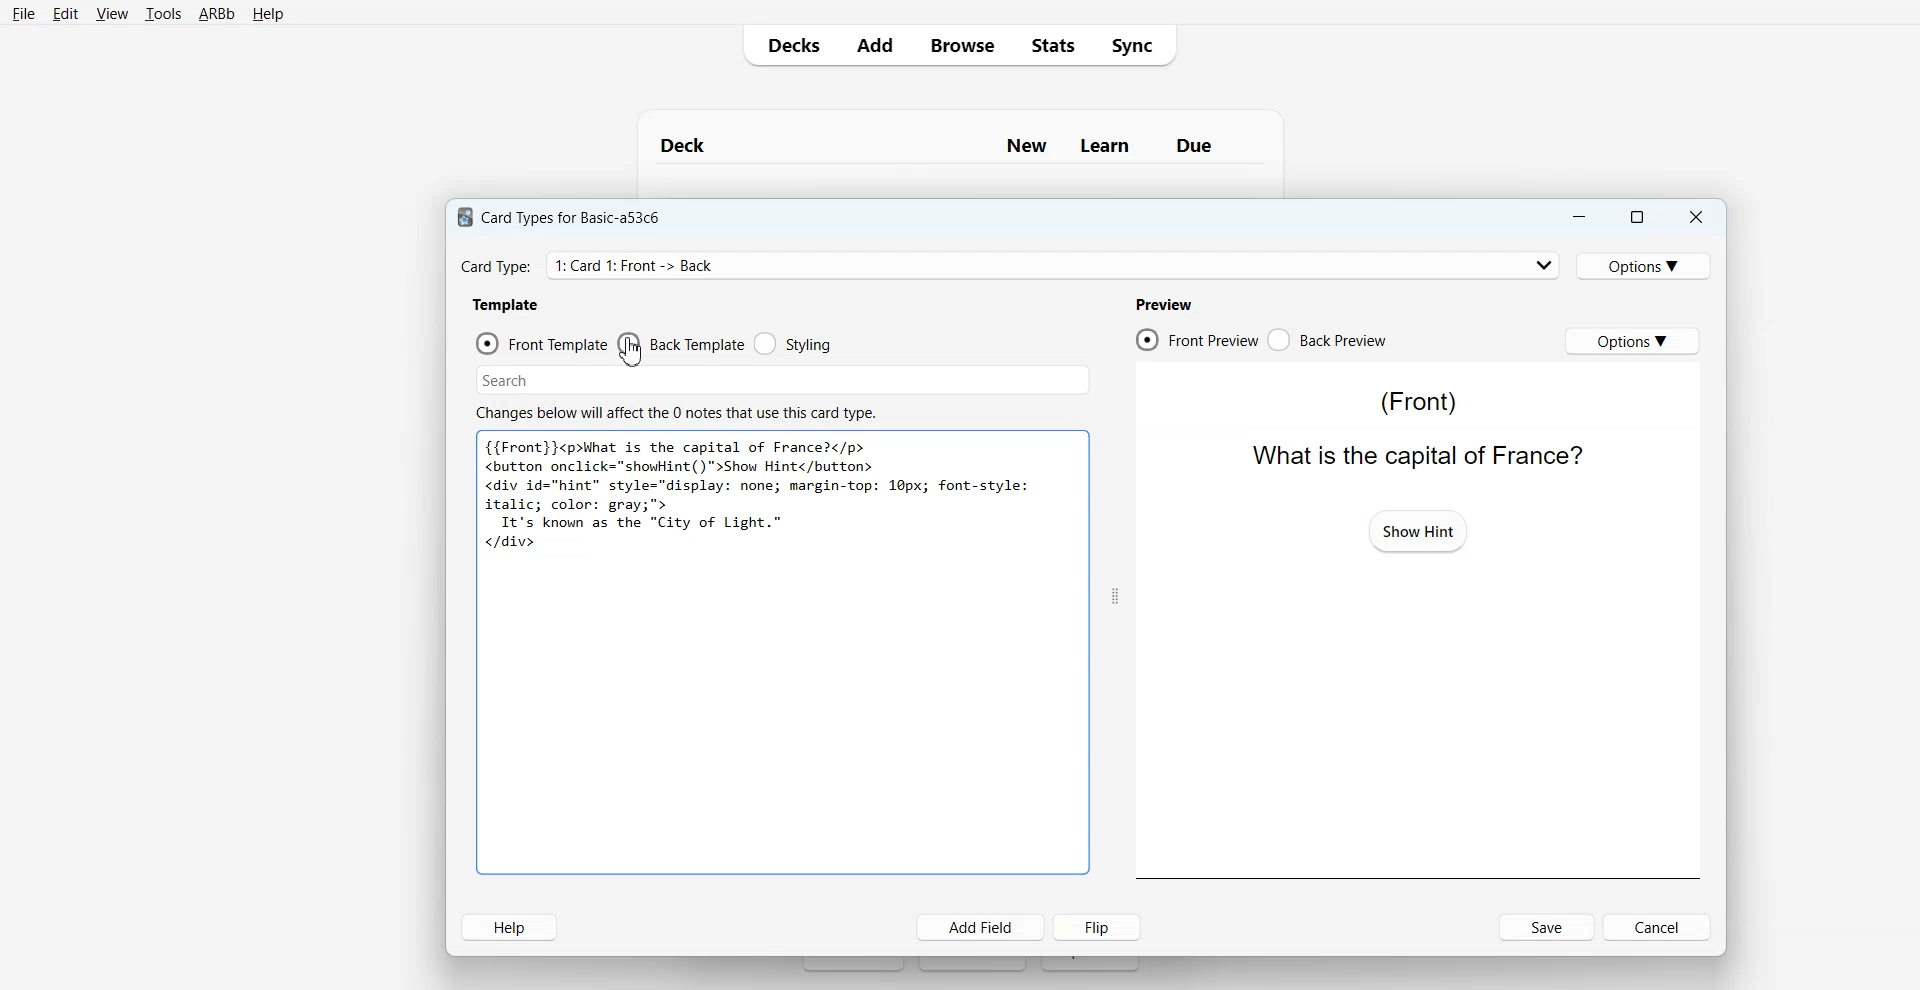 Image resolution: width=1920 pixels, height=990 pixels. What do you see at coordinates (981, 927) in the screenshot?
I see `Add Field` at bounding box center [981, 927].